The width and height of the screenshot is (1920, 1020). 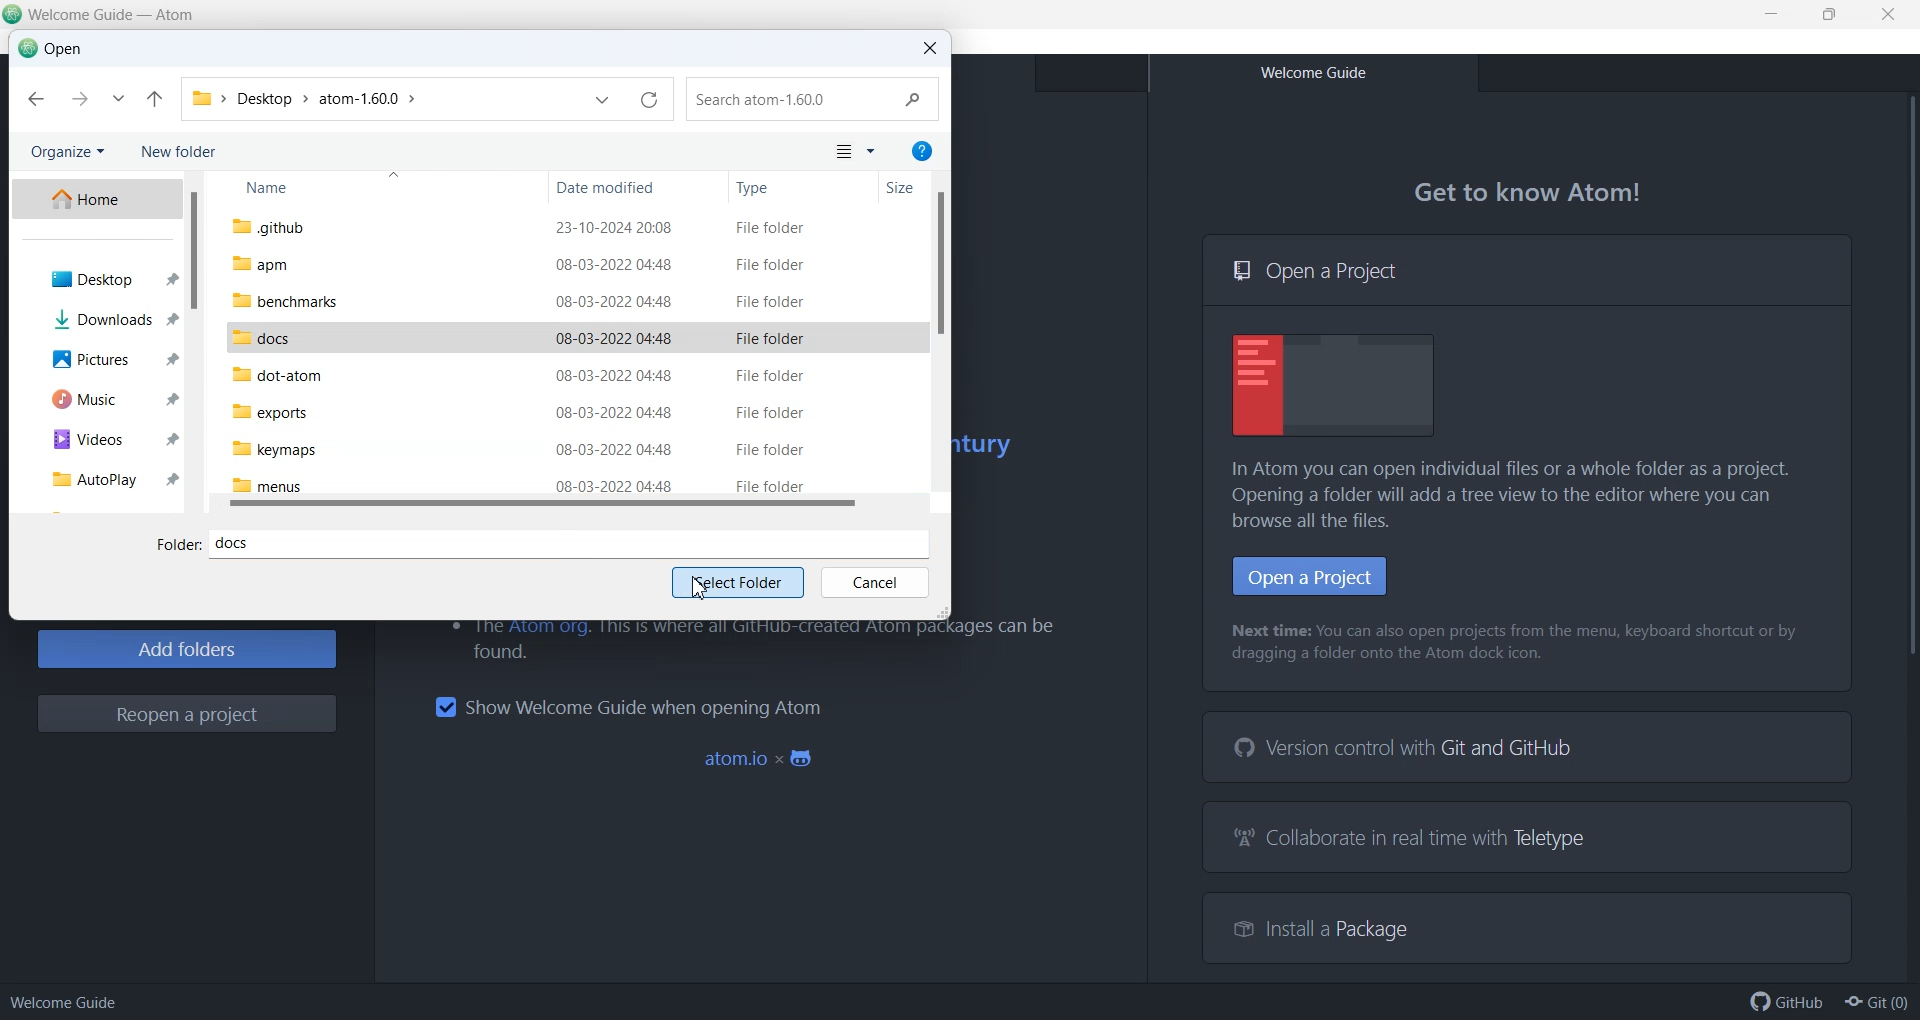 What do you see at coordinates (193, 342) in the screenshot?
I see `Vertical Scroll bar` at bounding box center [193, 342].